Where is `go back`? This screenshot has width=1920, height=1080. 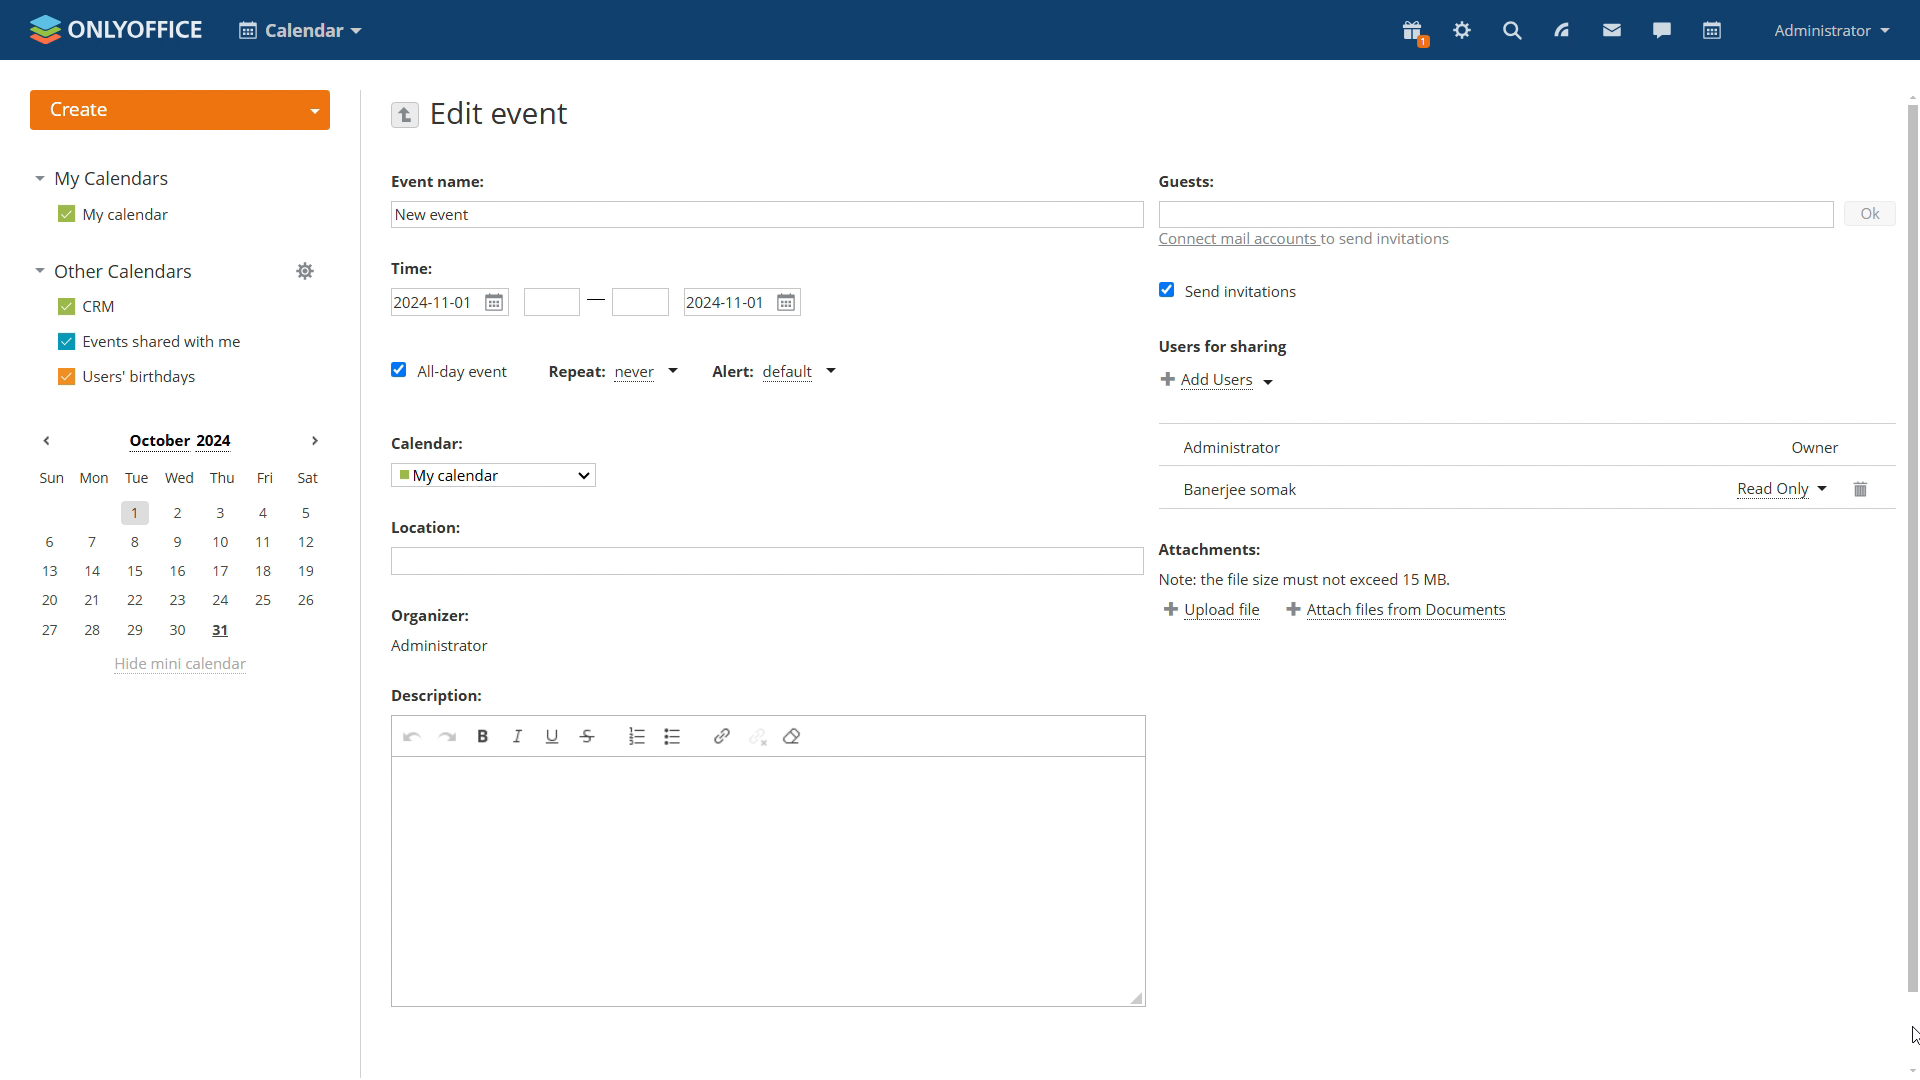
go back is located at coordinates (406, 118).